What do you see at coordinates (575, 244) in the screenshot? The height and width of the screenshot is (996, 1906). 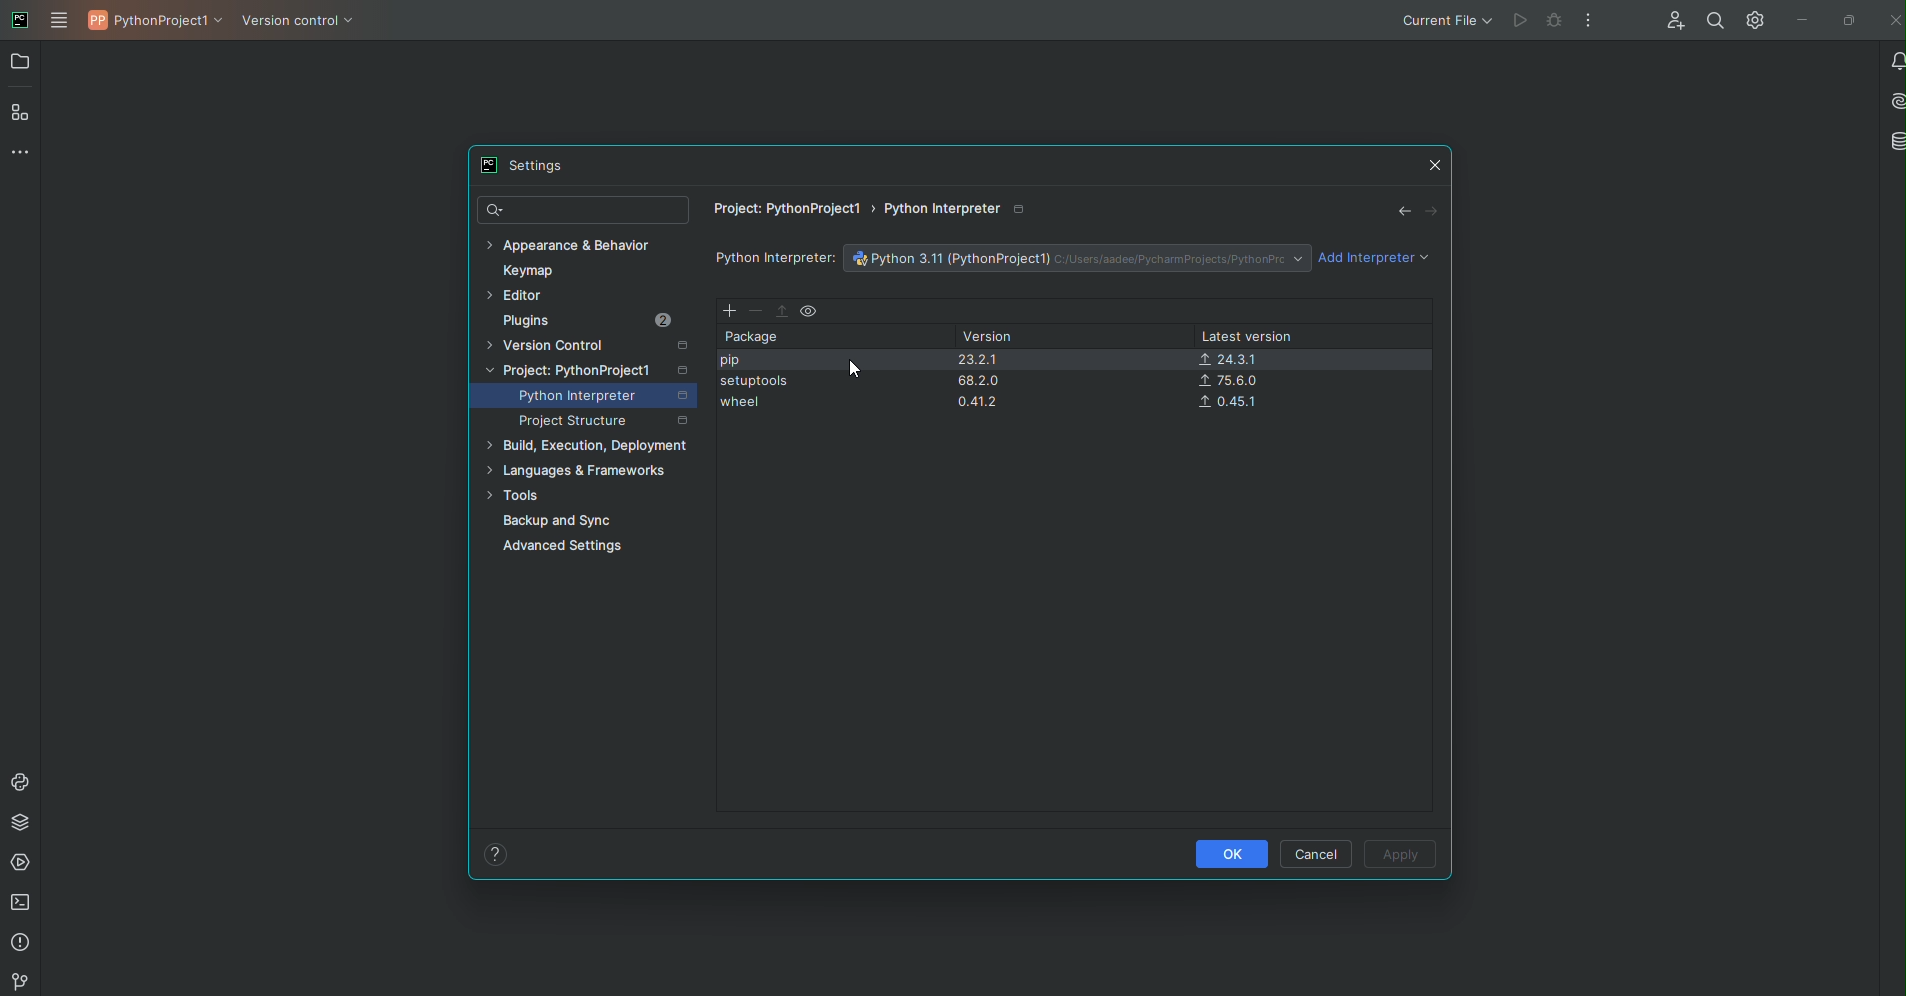 I see `Appearance and behavior` at bounding box center [575, 244].